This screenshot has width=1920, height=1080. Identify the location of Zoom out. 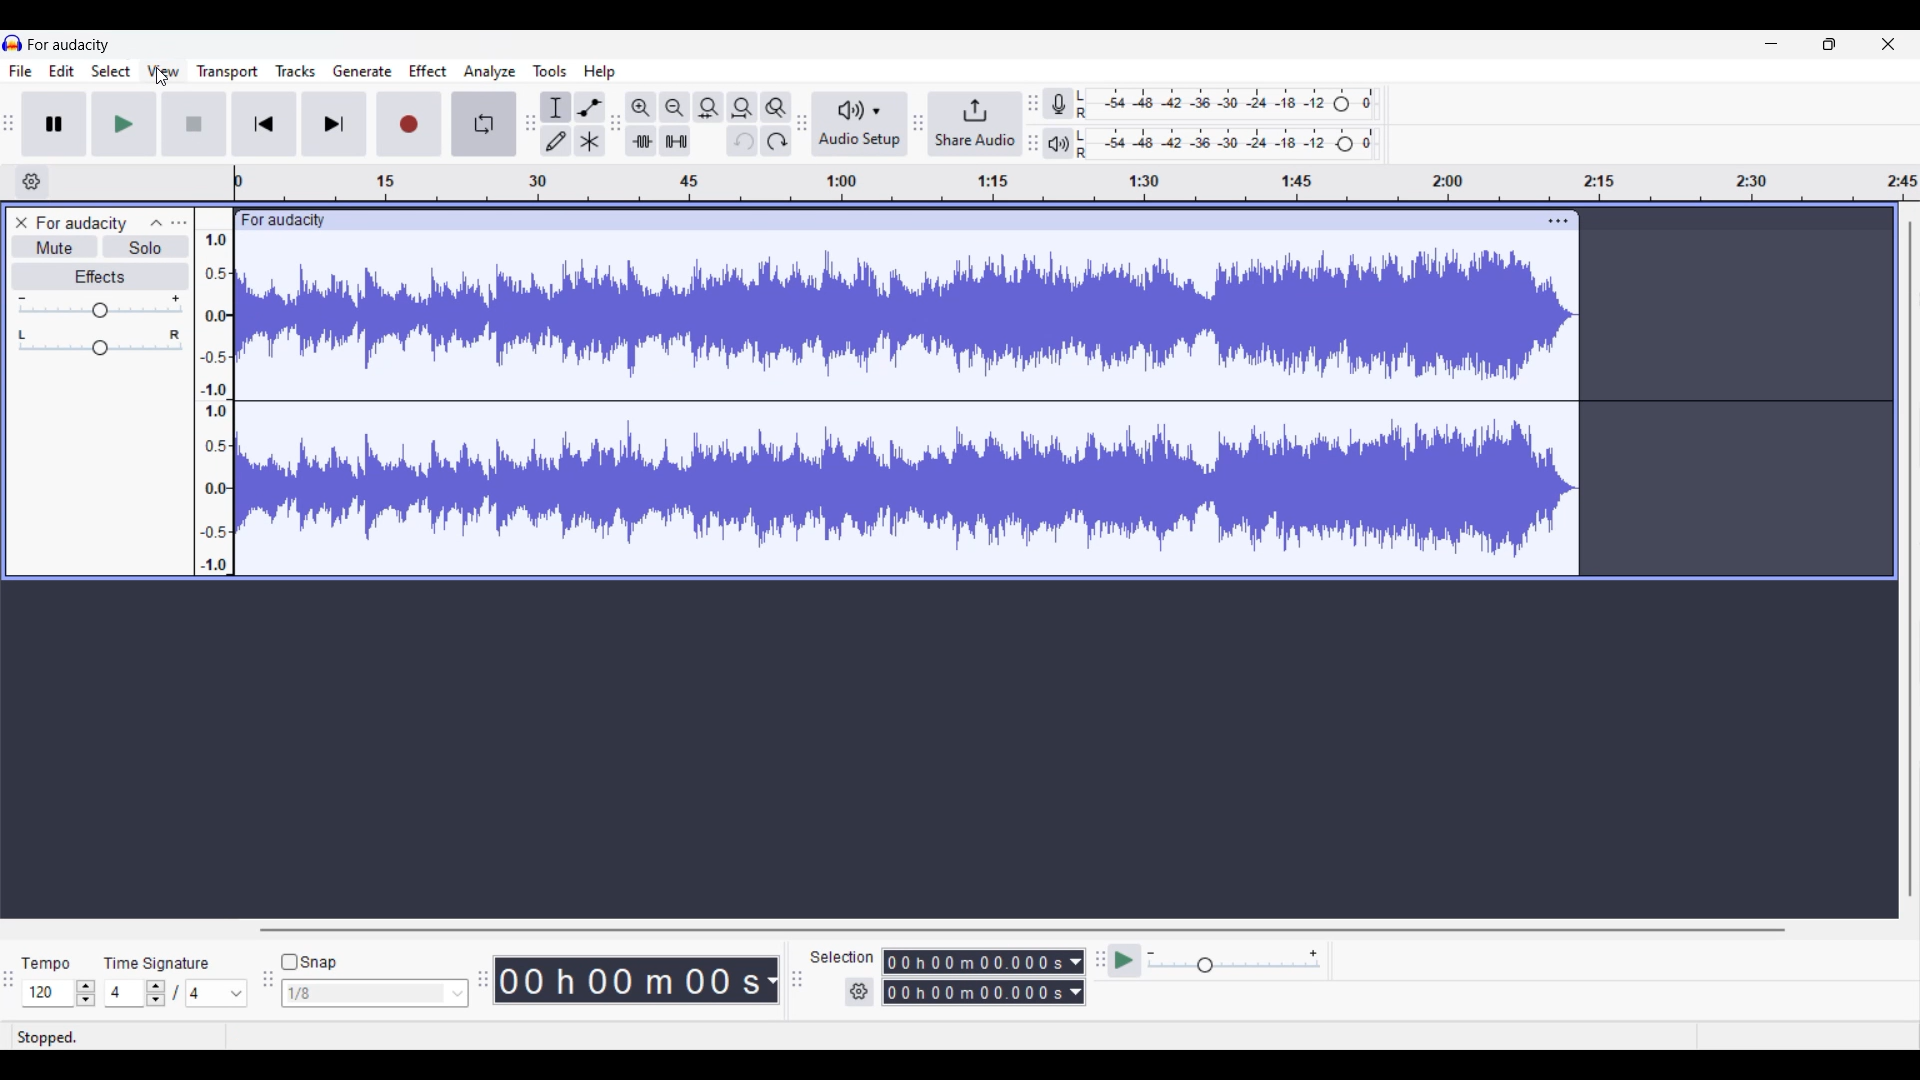
(674, 108).